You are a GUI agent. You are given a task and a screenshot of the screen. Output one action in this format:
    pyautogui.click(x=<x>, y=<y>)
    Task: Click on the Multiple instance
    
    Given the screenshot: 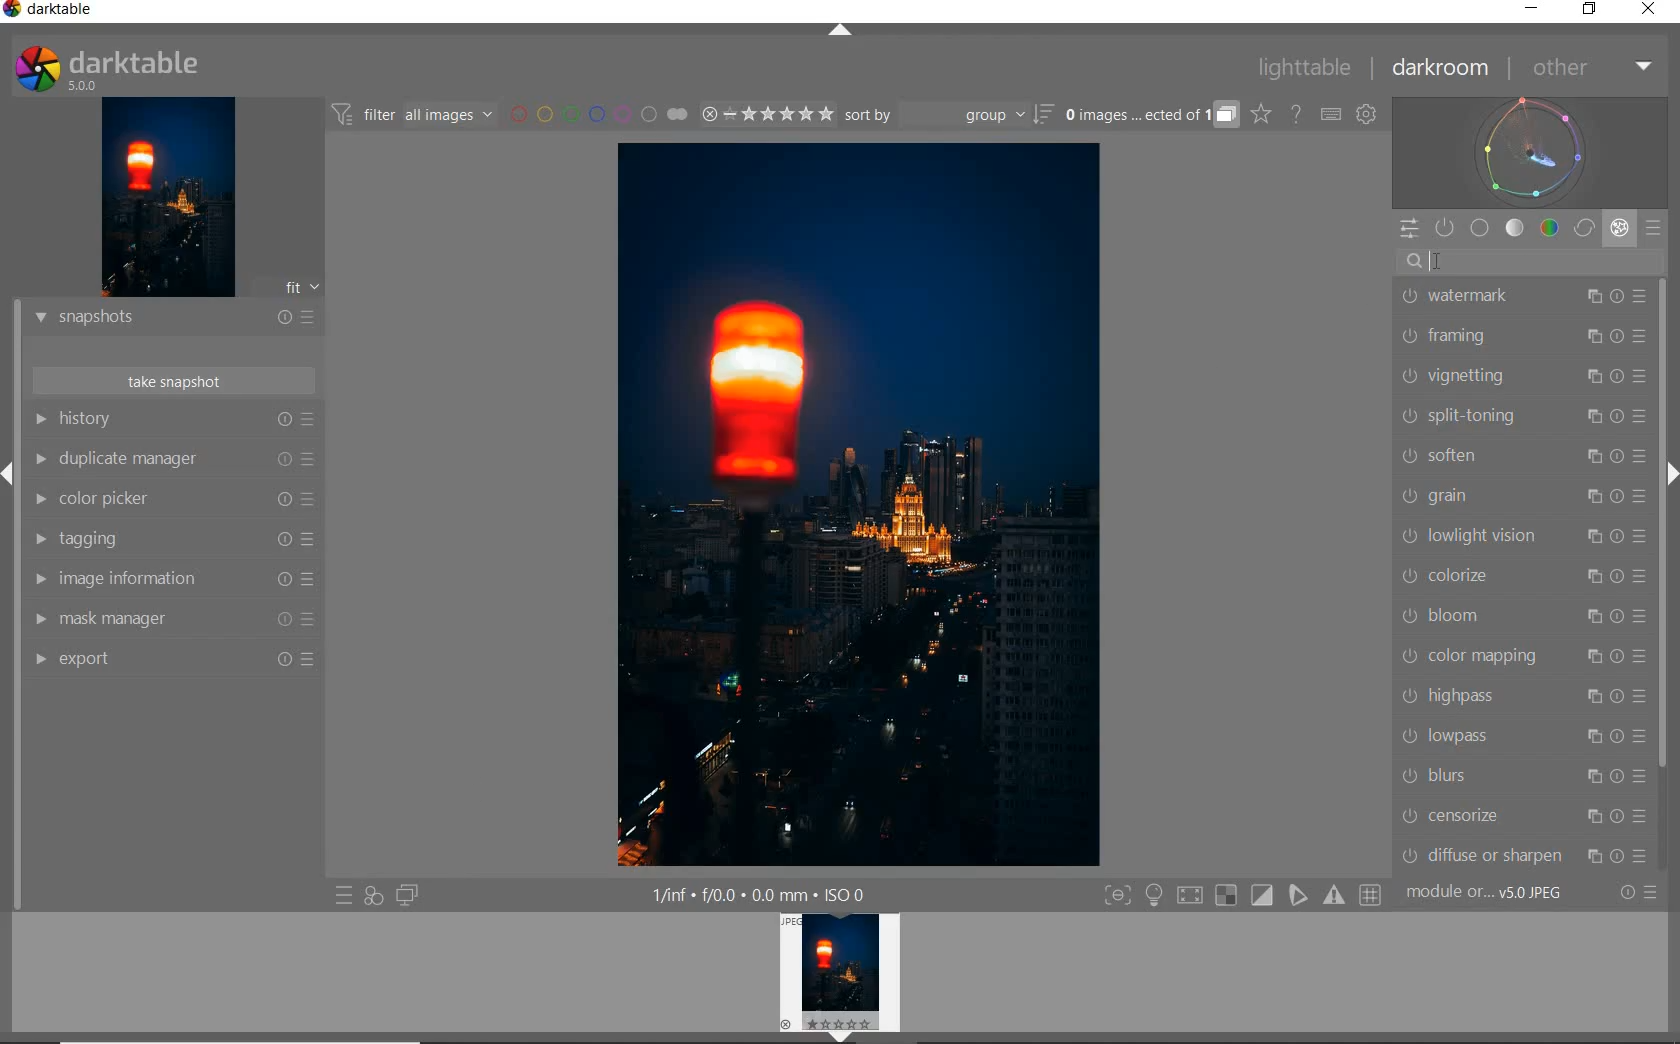 What is the action you would take?
    pyautogui.click(x=1591, y=854)
    